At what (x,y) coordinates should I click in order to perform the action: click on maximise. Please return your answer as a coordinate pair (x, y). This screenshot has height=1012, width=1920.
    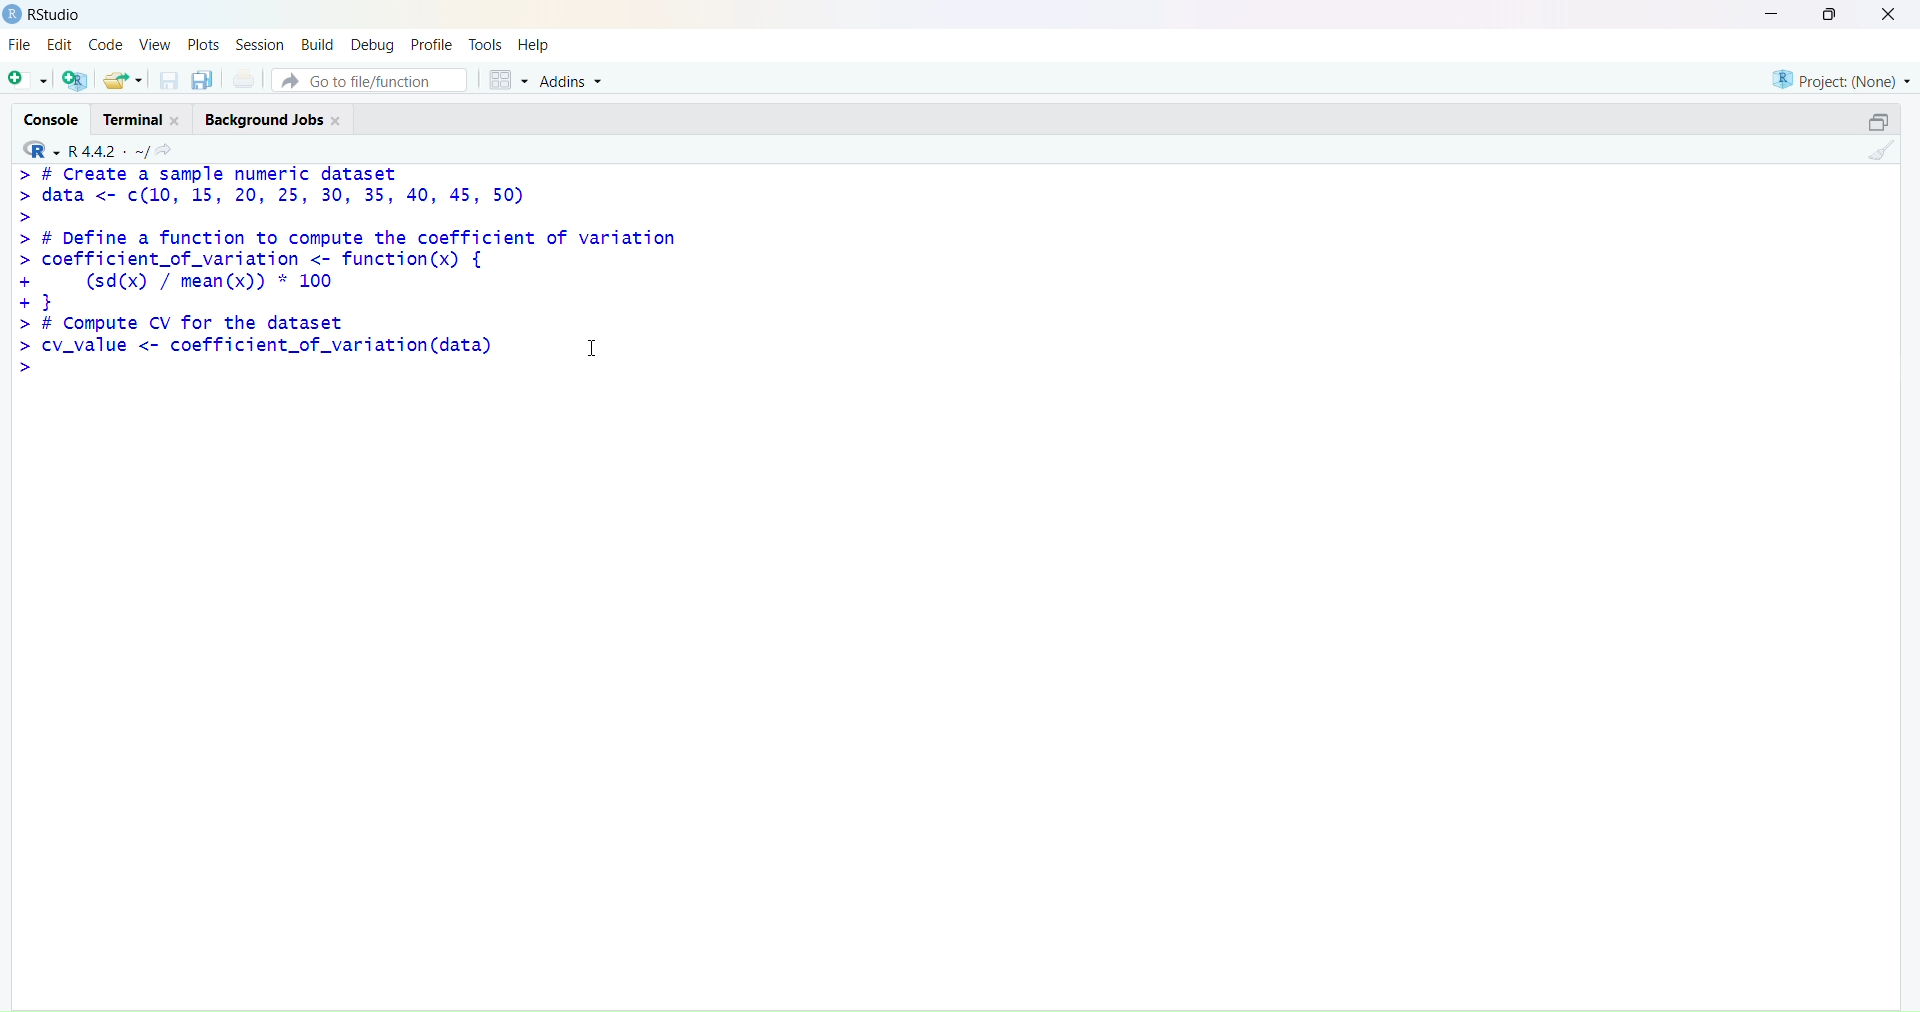
    Looking at the image, I should click on (1830, 13).